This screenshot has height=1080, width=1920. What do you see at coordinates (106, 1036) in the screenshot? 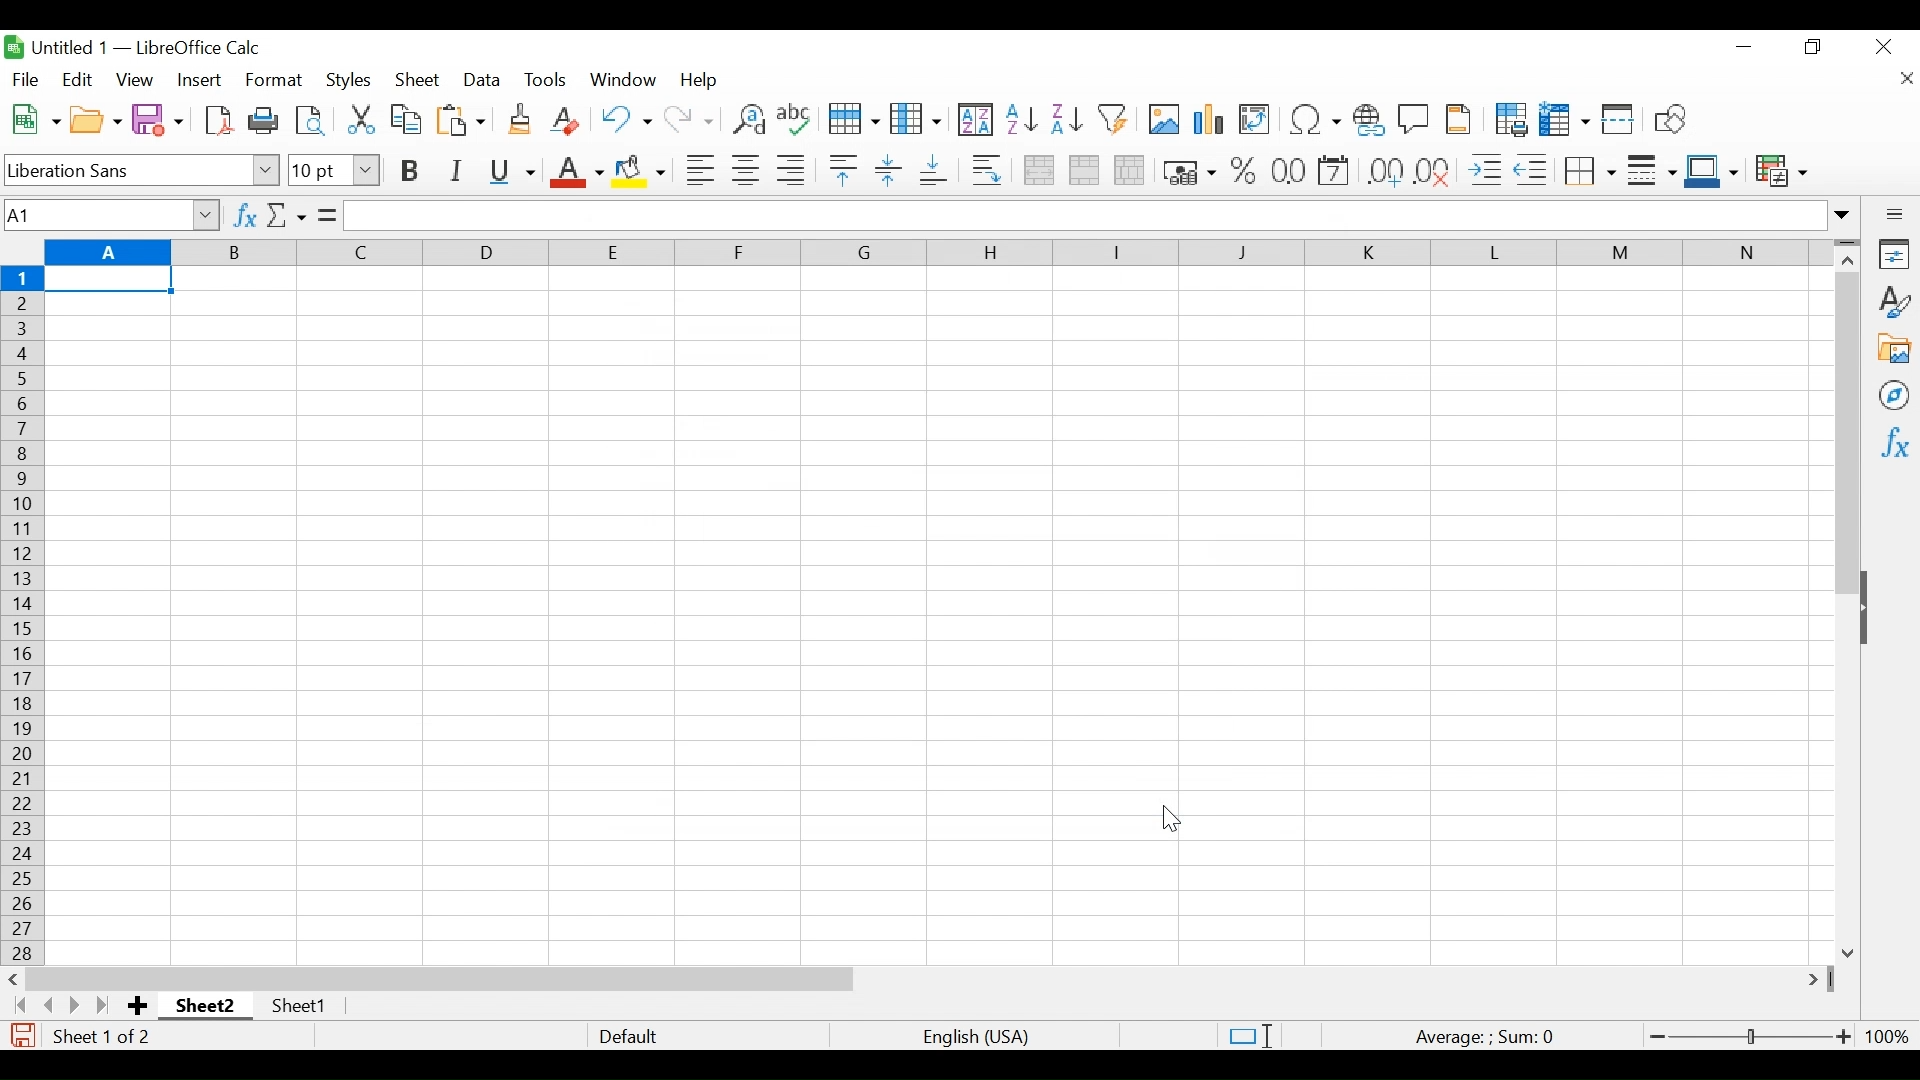
I see `Sheet out of` at bounding box center [106, 1036].